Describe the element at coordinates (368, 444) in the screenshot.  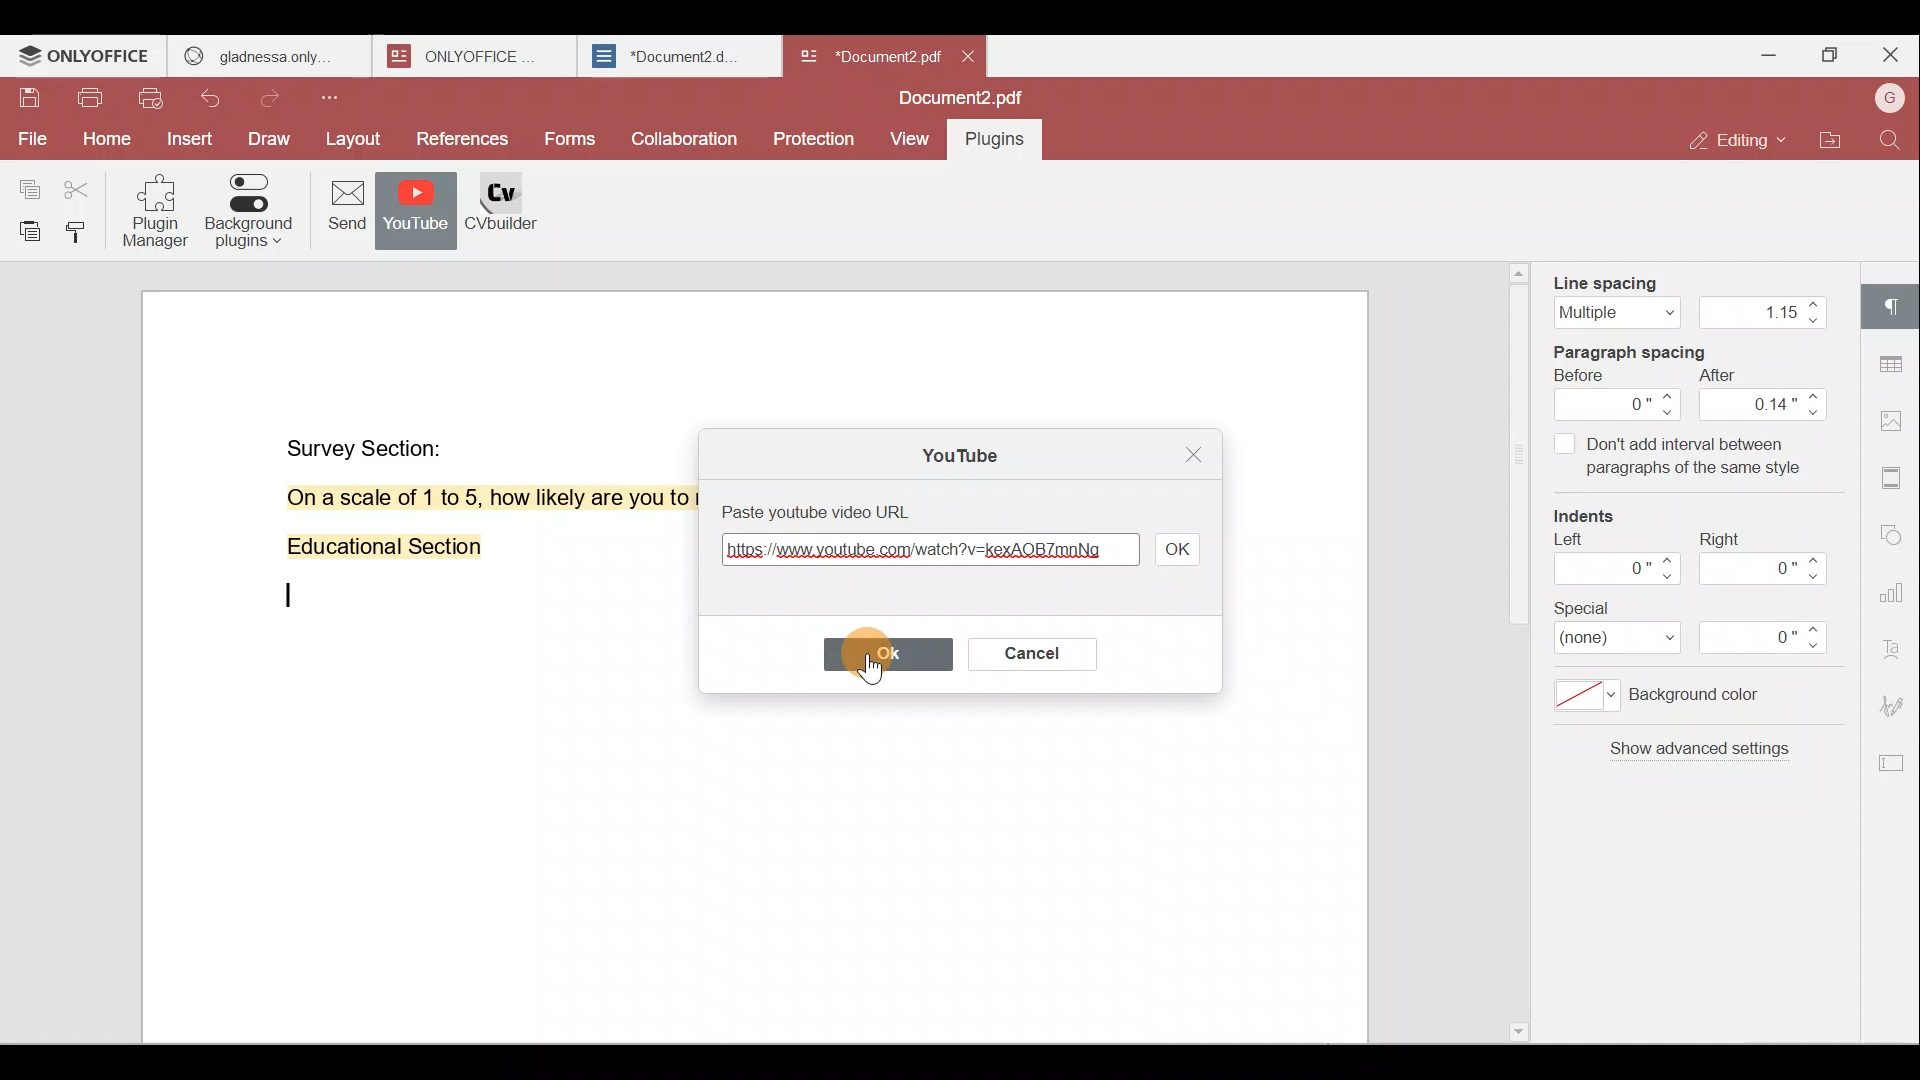
I see `Survey Section:` at that location.